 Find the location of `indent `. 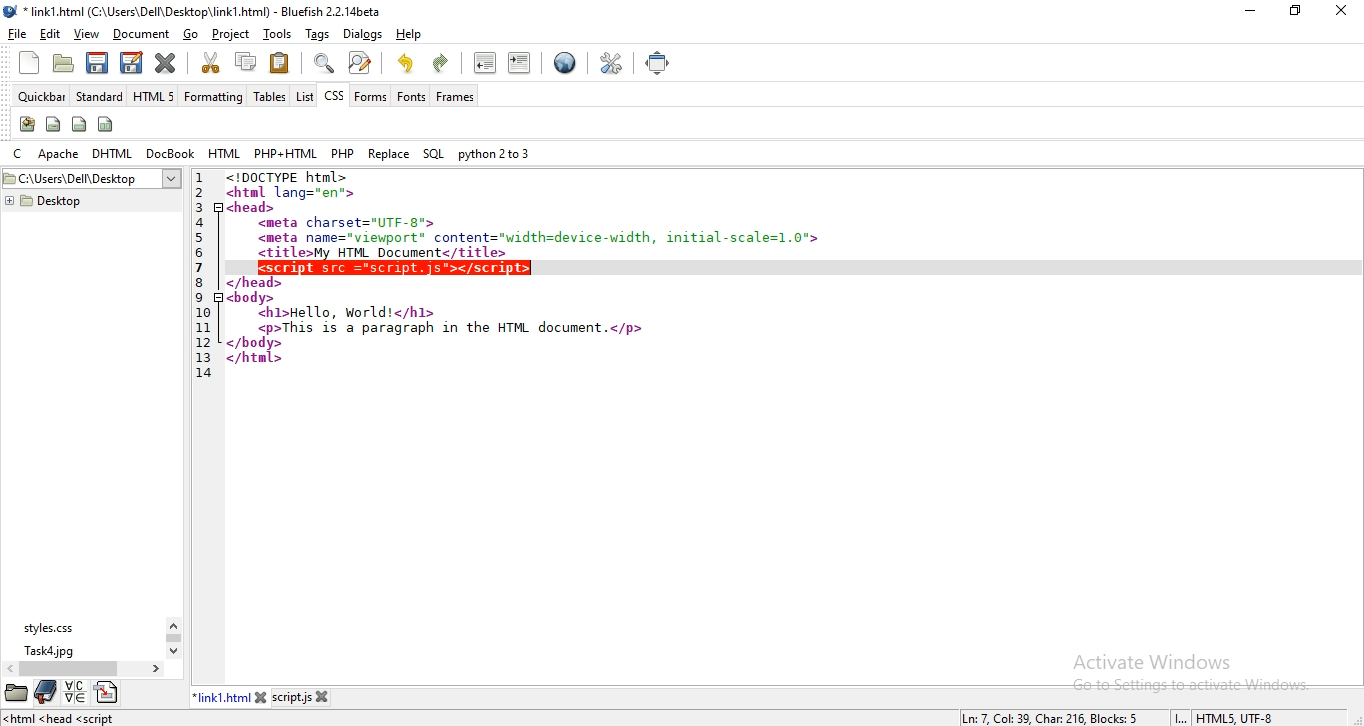

indent  is located at coordinates (519, 63).